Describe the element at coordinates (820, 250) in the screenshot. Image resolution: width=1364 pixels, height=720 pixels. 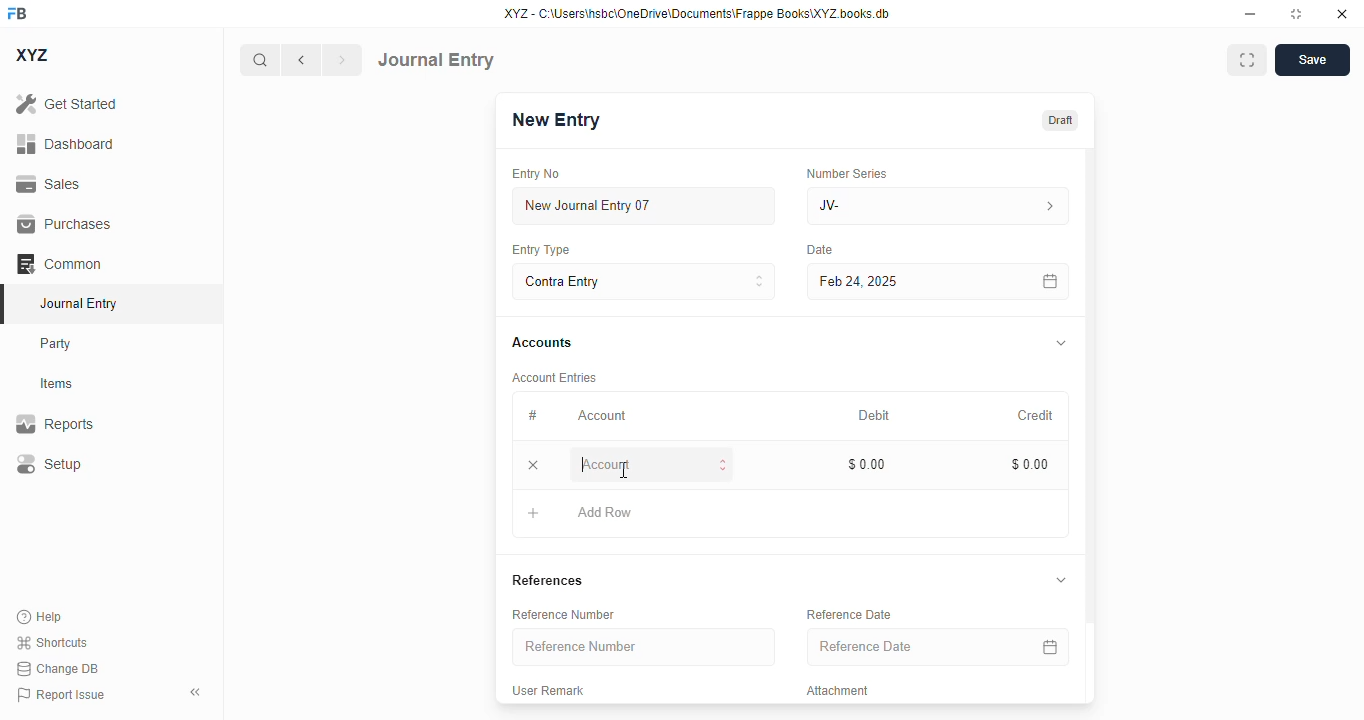
I see `date` at that location.